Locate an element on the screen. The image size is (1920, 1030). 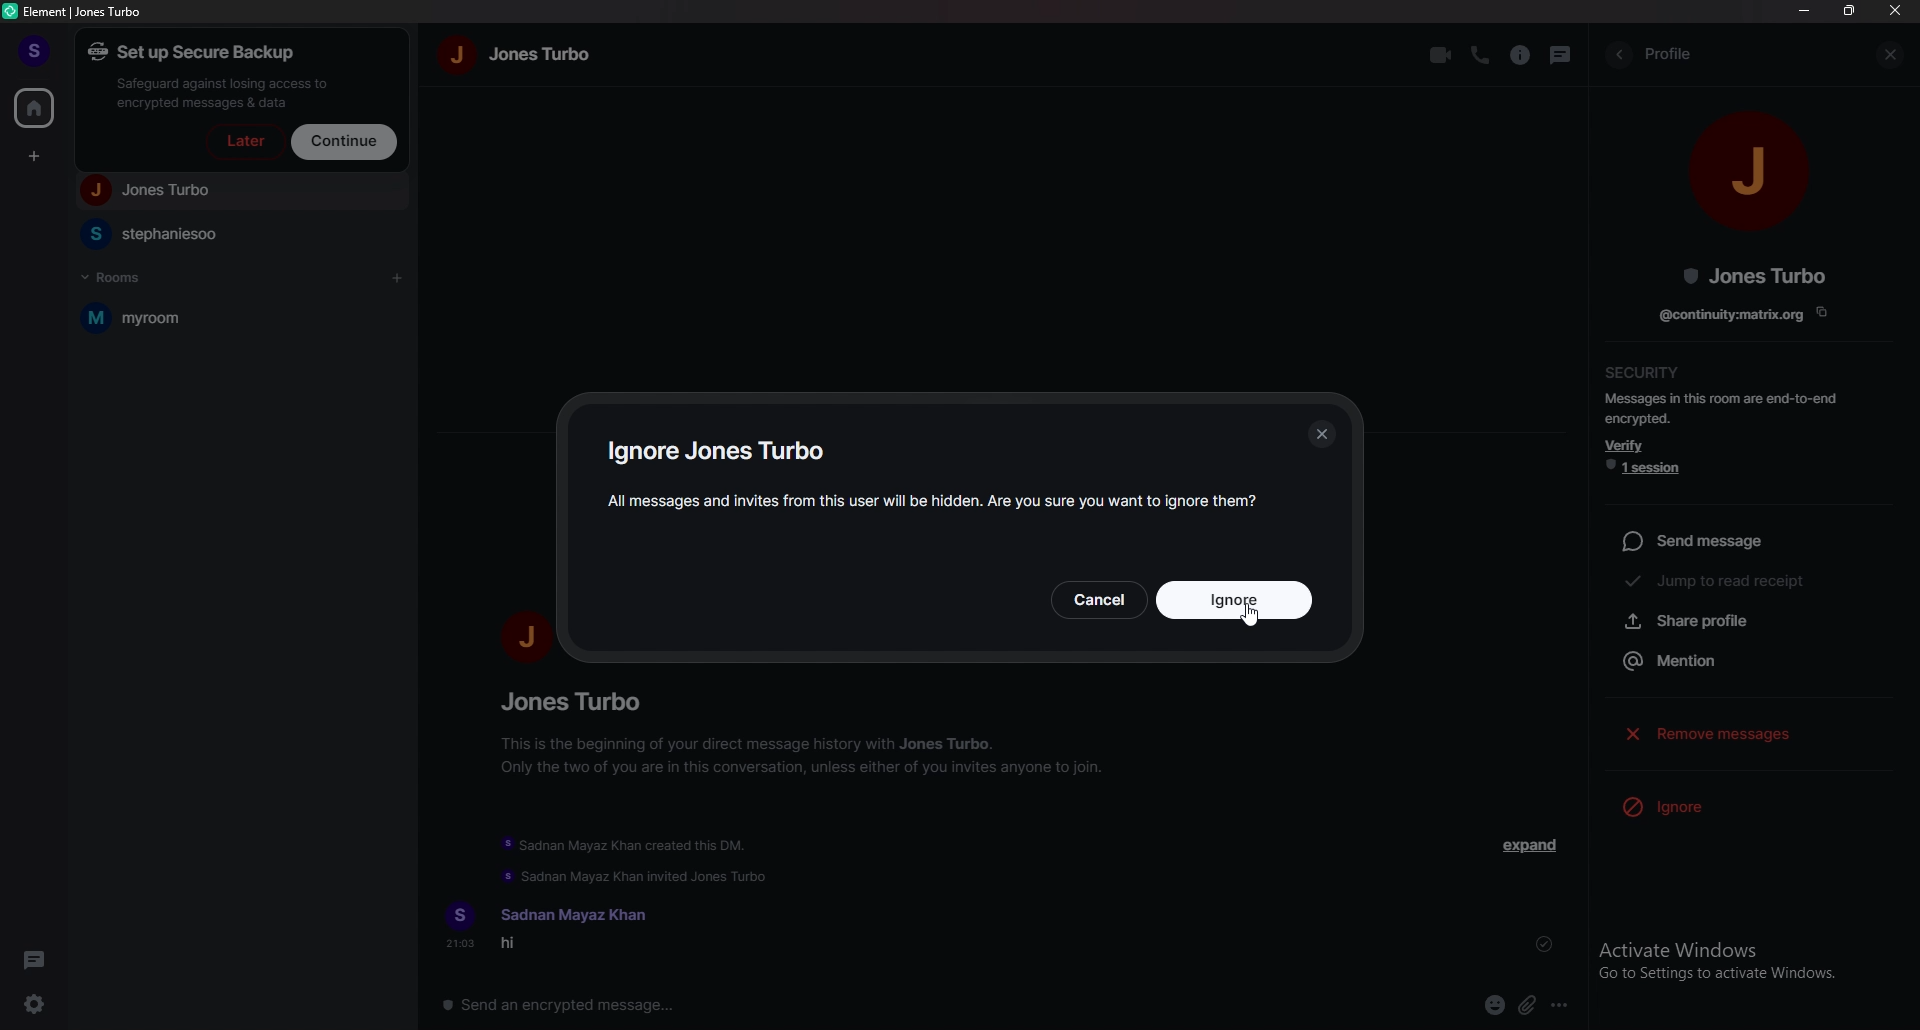
settings is located at coordinates (37, 1005).